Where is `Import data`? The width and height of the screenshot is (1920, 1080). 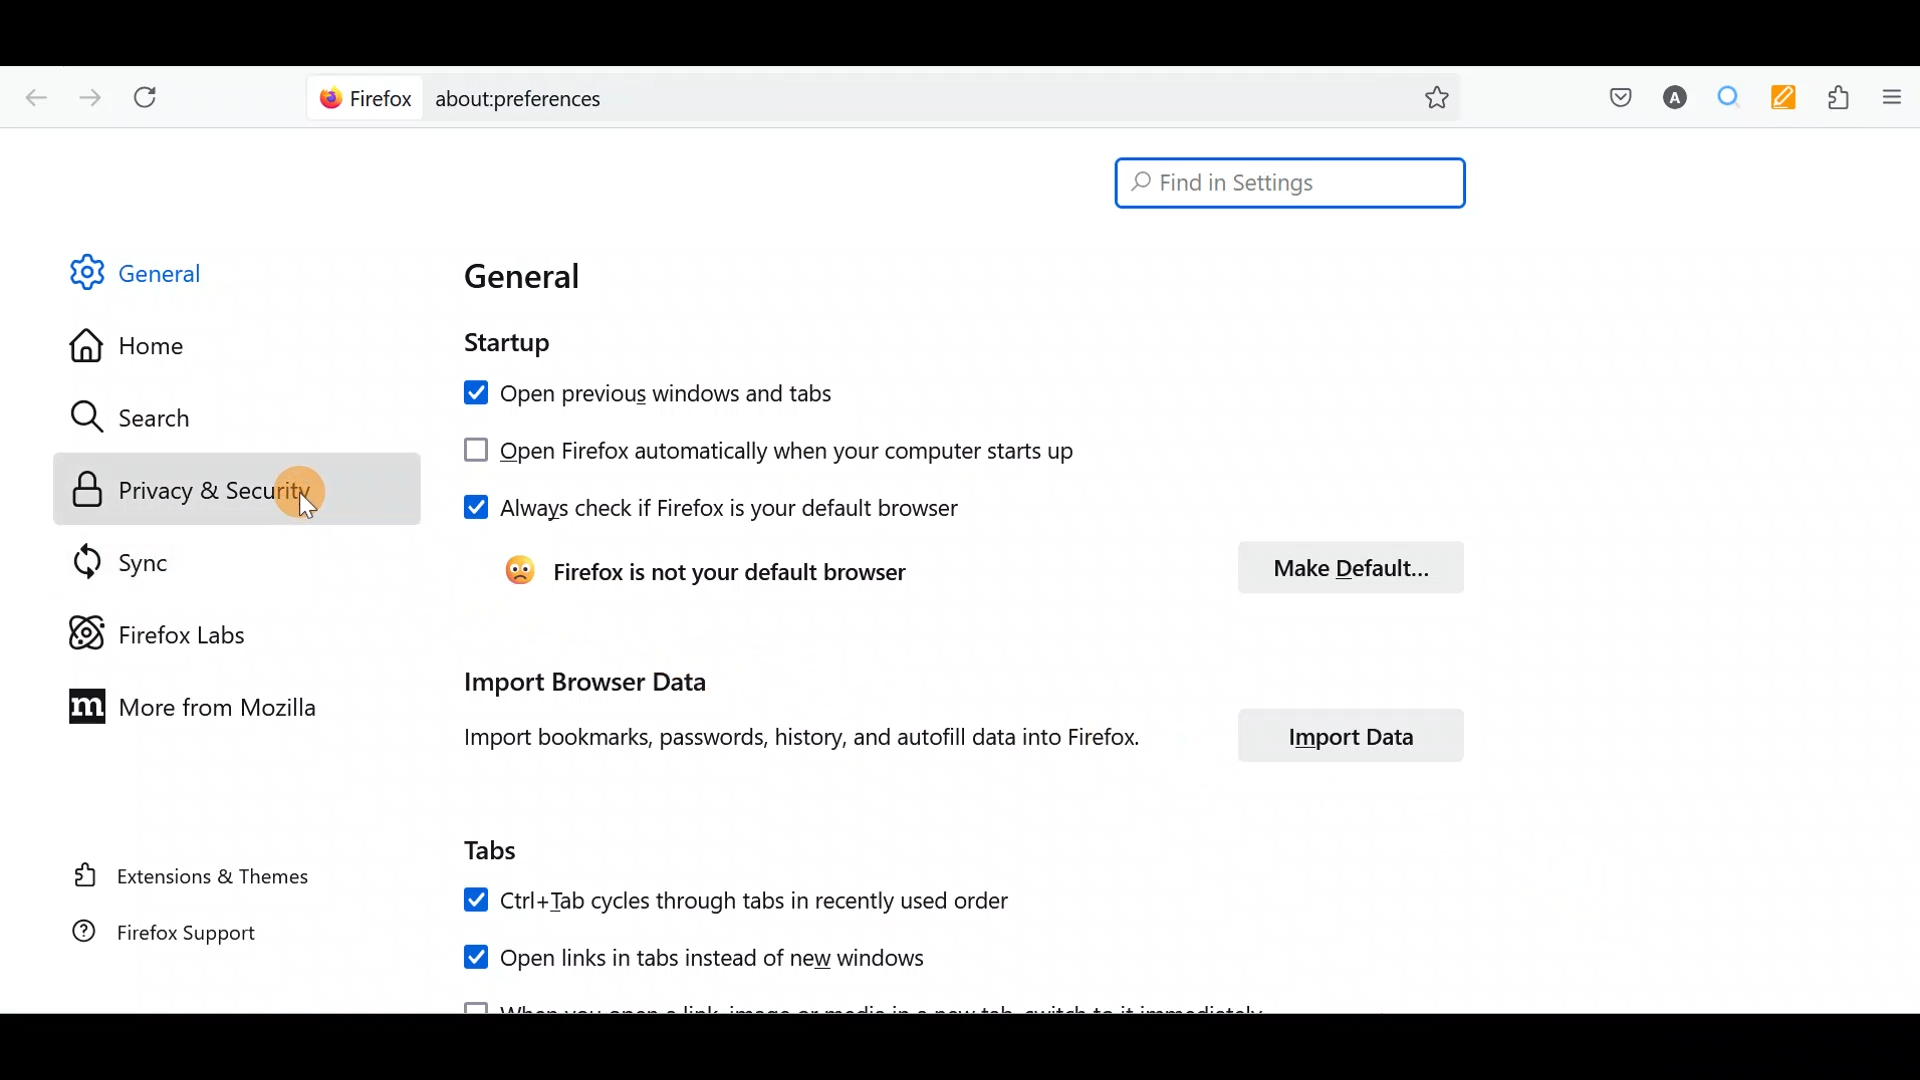
Import data is located at coordinates (1348, 738).